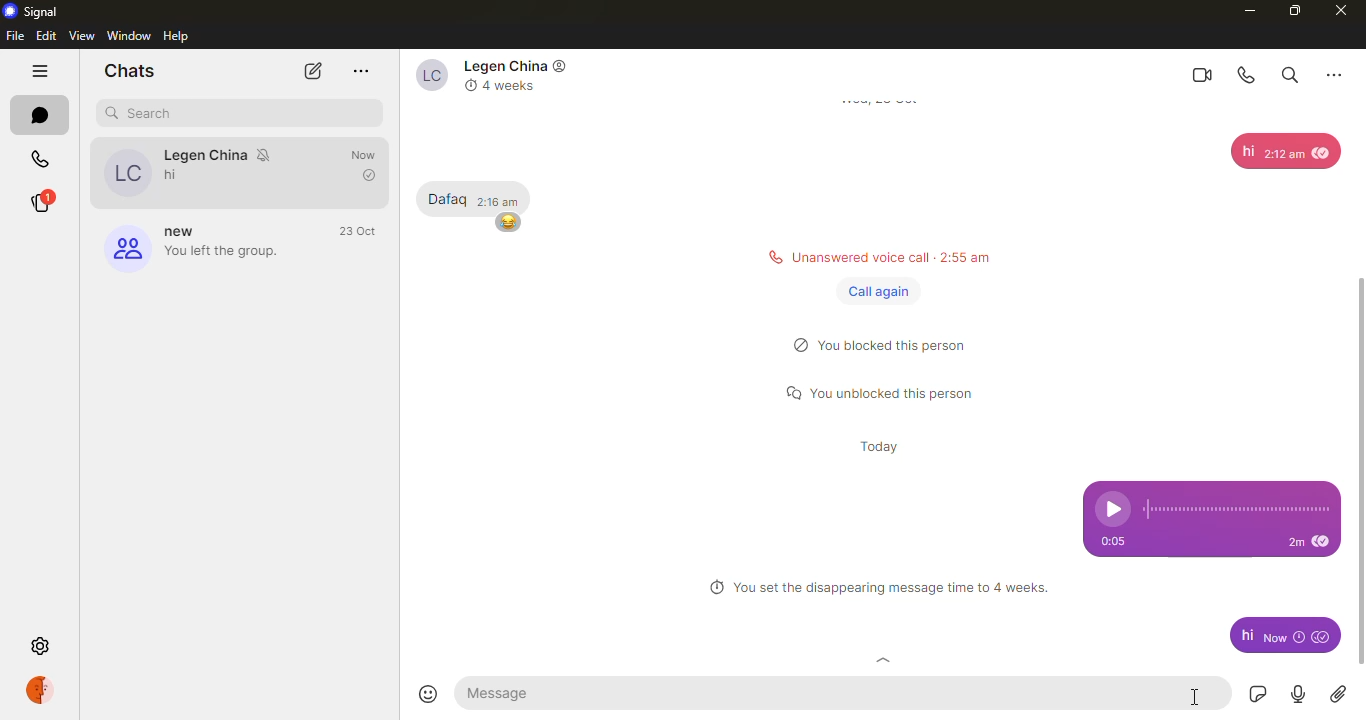  What do you see at coordinates (15, 36) in the screenshot?
I see `file` at bounding box center [15, 36].